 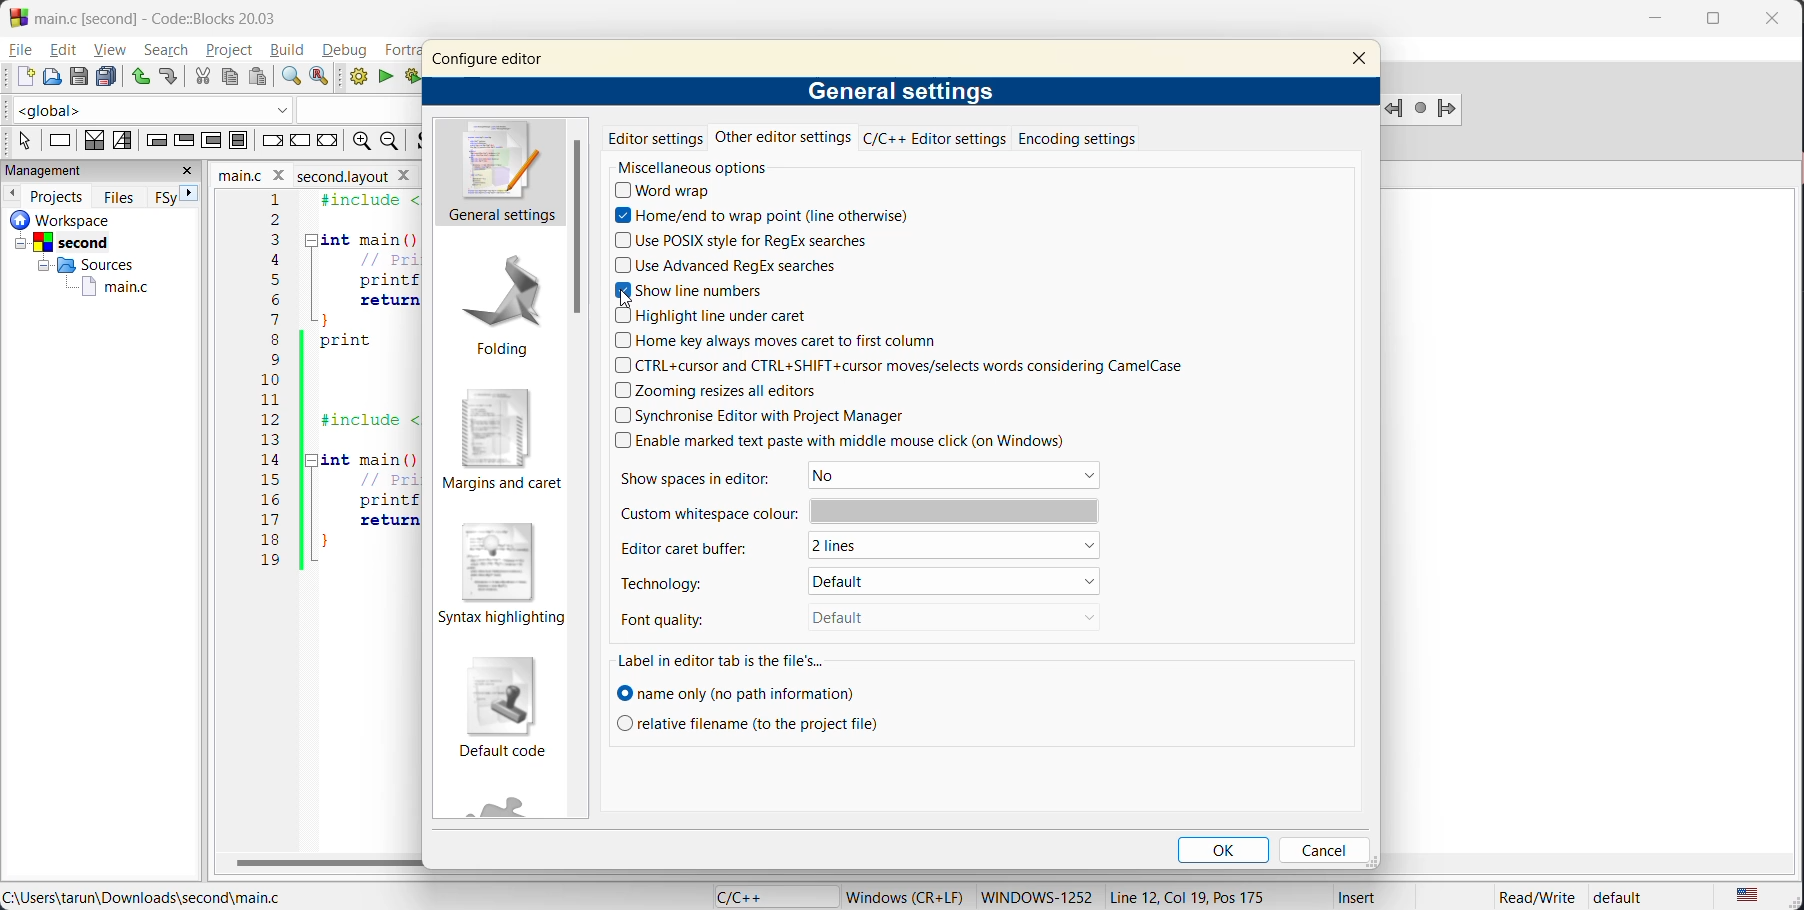 I want to click on ctrl+ cursor and ctrl+shift+cursor moves, so click(x=927, y=367).